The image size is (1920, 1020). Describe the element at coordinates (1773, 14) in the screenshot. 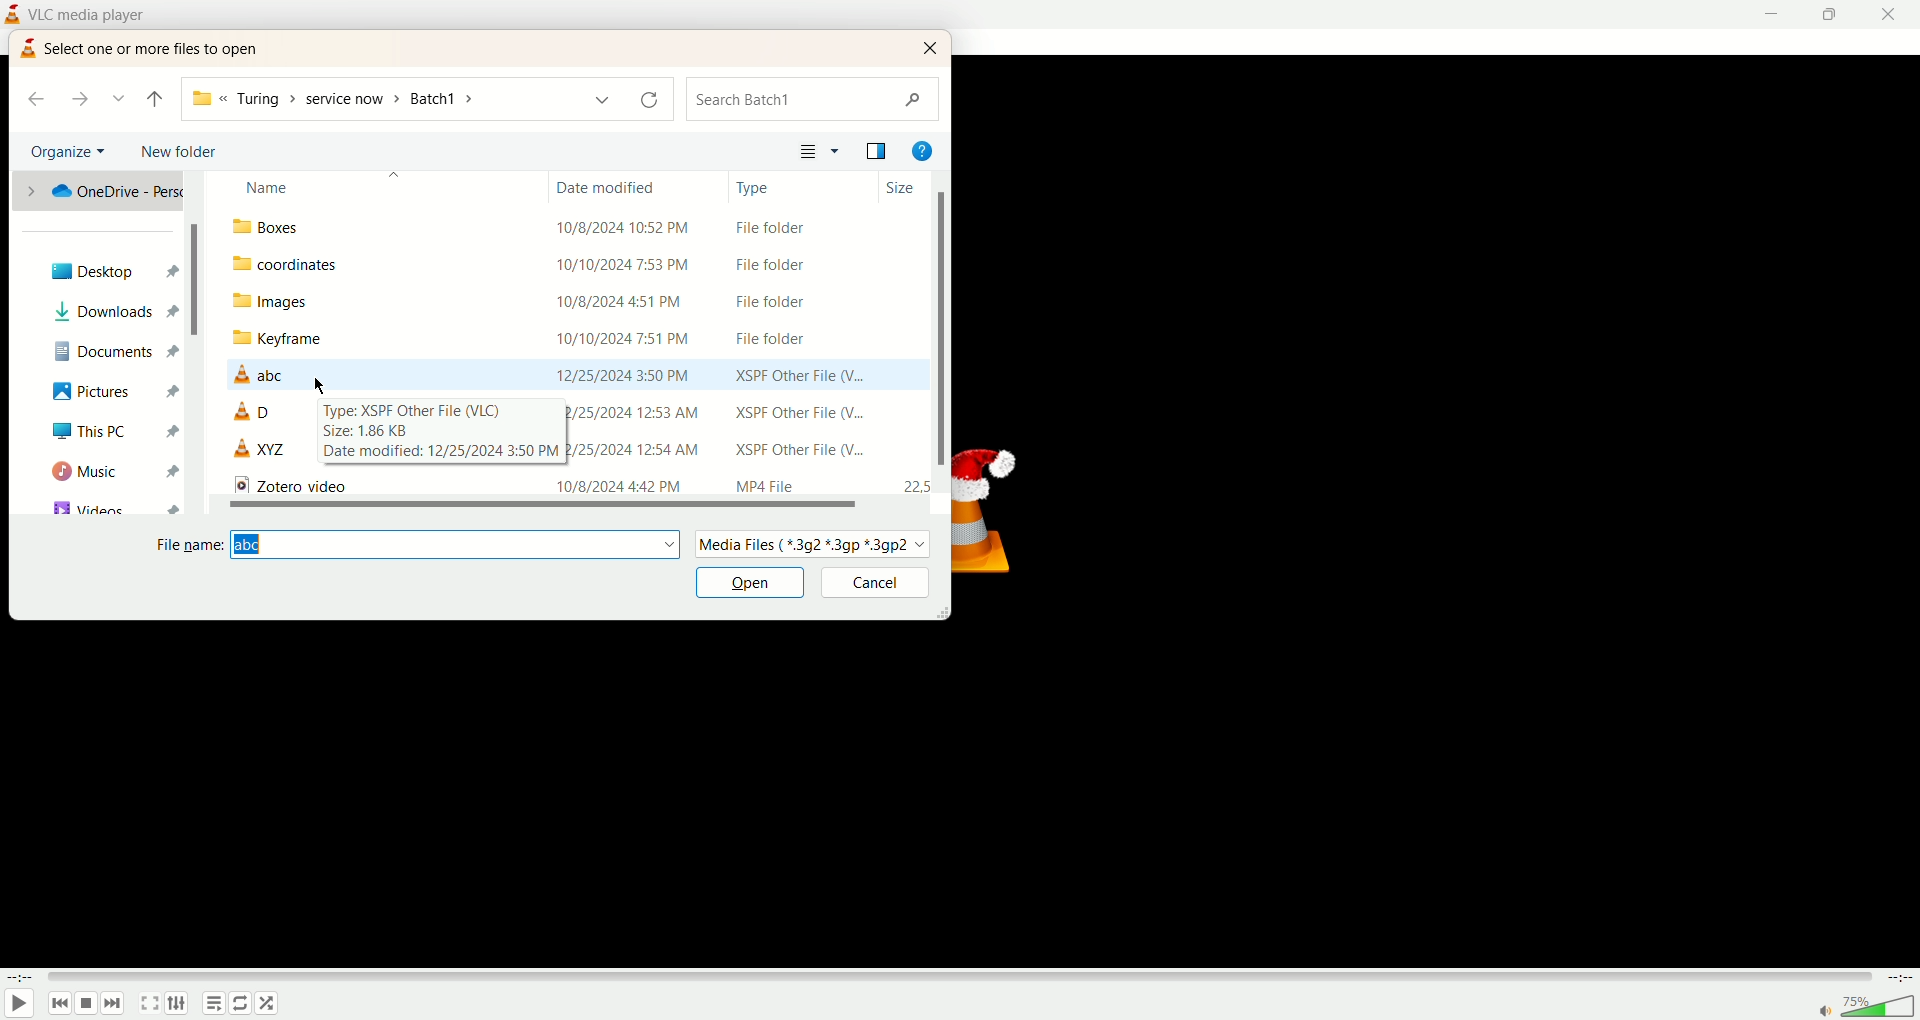

I see `minimize` at that location.